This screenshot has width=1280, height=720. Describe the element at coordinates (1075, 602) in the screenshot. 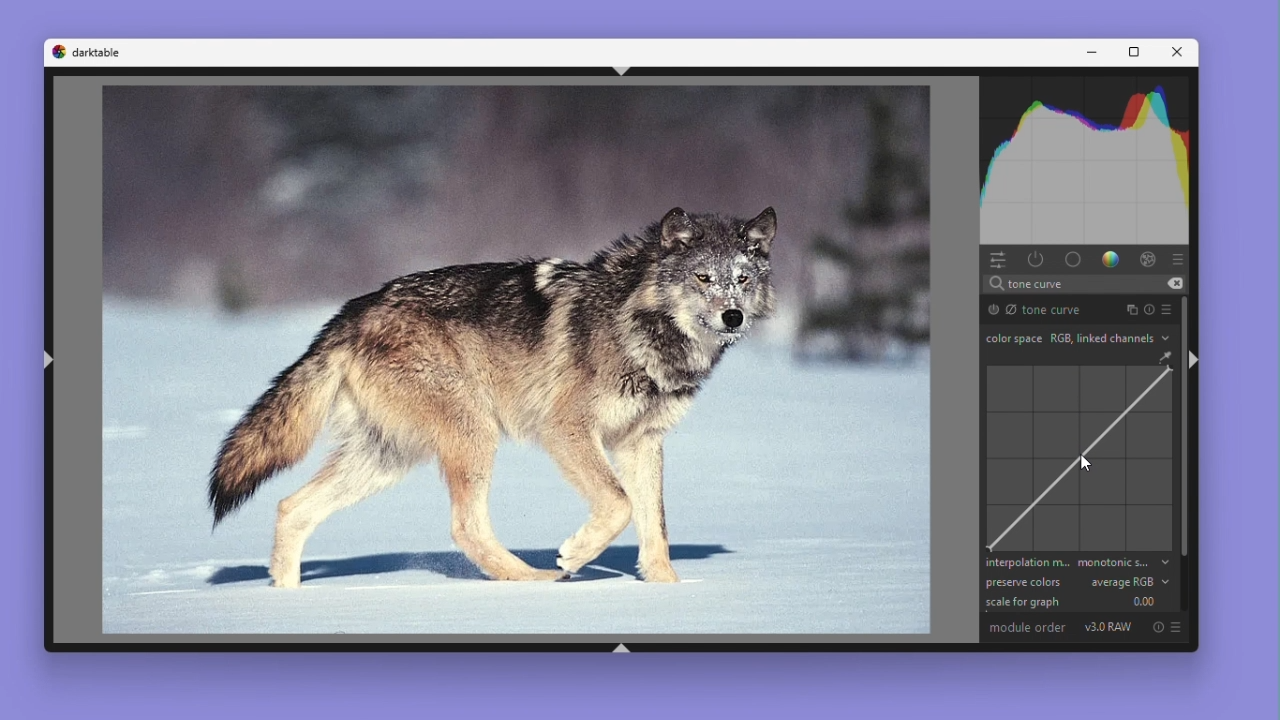

I see `Scale for graph` at that location.